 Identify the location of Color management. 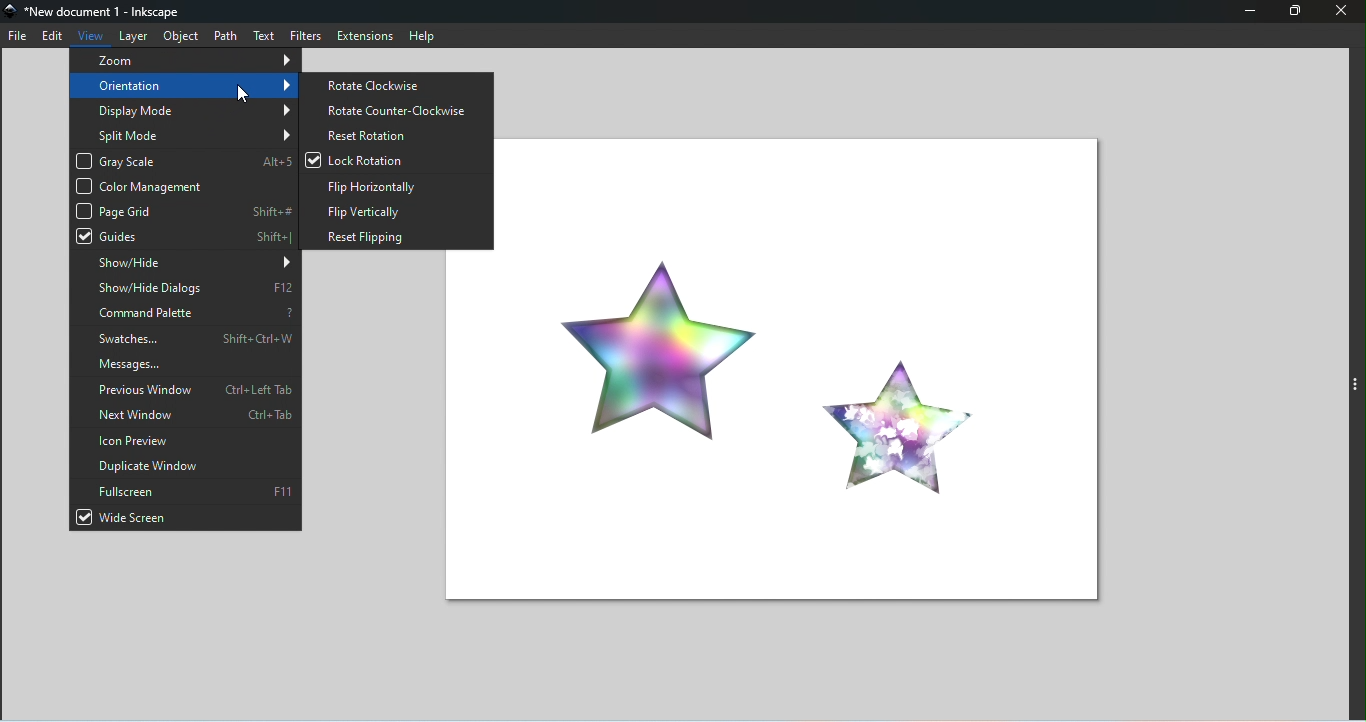
(183, 184).